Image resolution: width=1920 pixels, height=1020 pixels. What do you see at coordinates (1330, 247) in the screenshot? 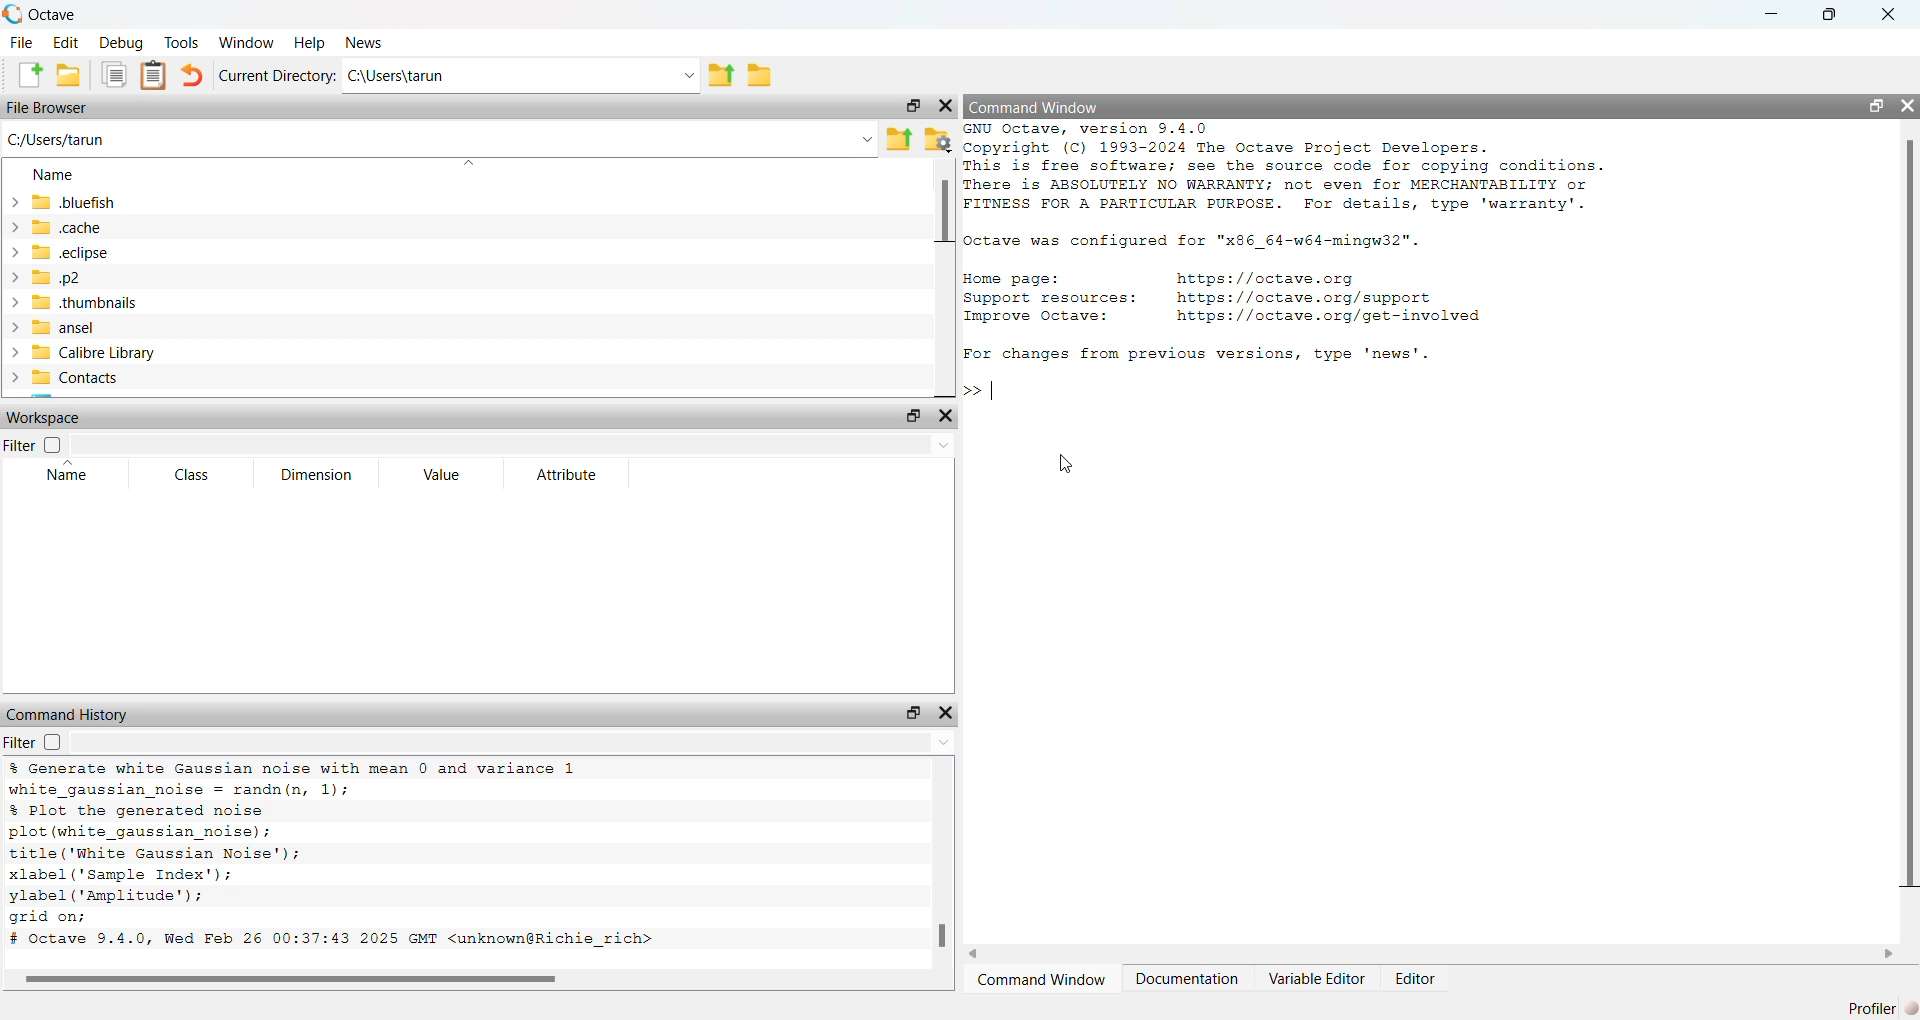
I see `GNU Octave, version 9.4.0

Copyright (C) 1993-2024 The Octave Project Developers.

This is free software; see the source code for copying conditions.
There is ABSOLUTELY NO WARRANTY; not even for MERCHANTABILITY or
FITNESS FOR A PARTICULAR PURPOSE. For details, type 'warranty'.
Octave was configured for "x86_64-w64-mingw32".

Home page: https://octave.org

Support resources:  https://octave.org/support

Improve Octave: https://octave.org/get-involved

For changes from previous versions, type 'news'.` at bounding box center [1330, 247].